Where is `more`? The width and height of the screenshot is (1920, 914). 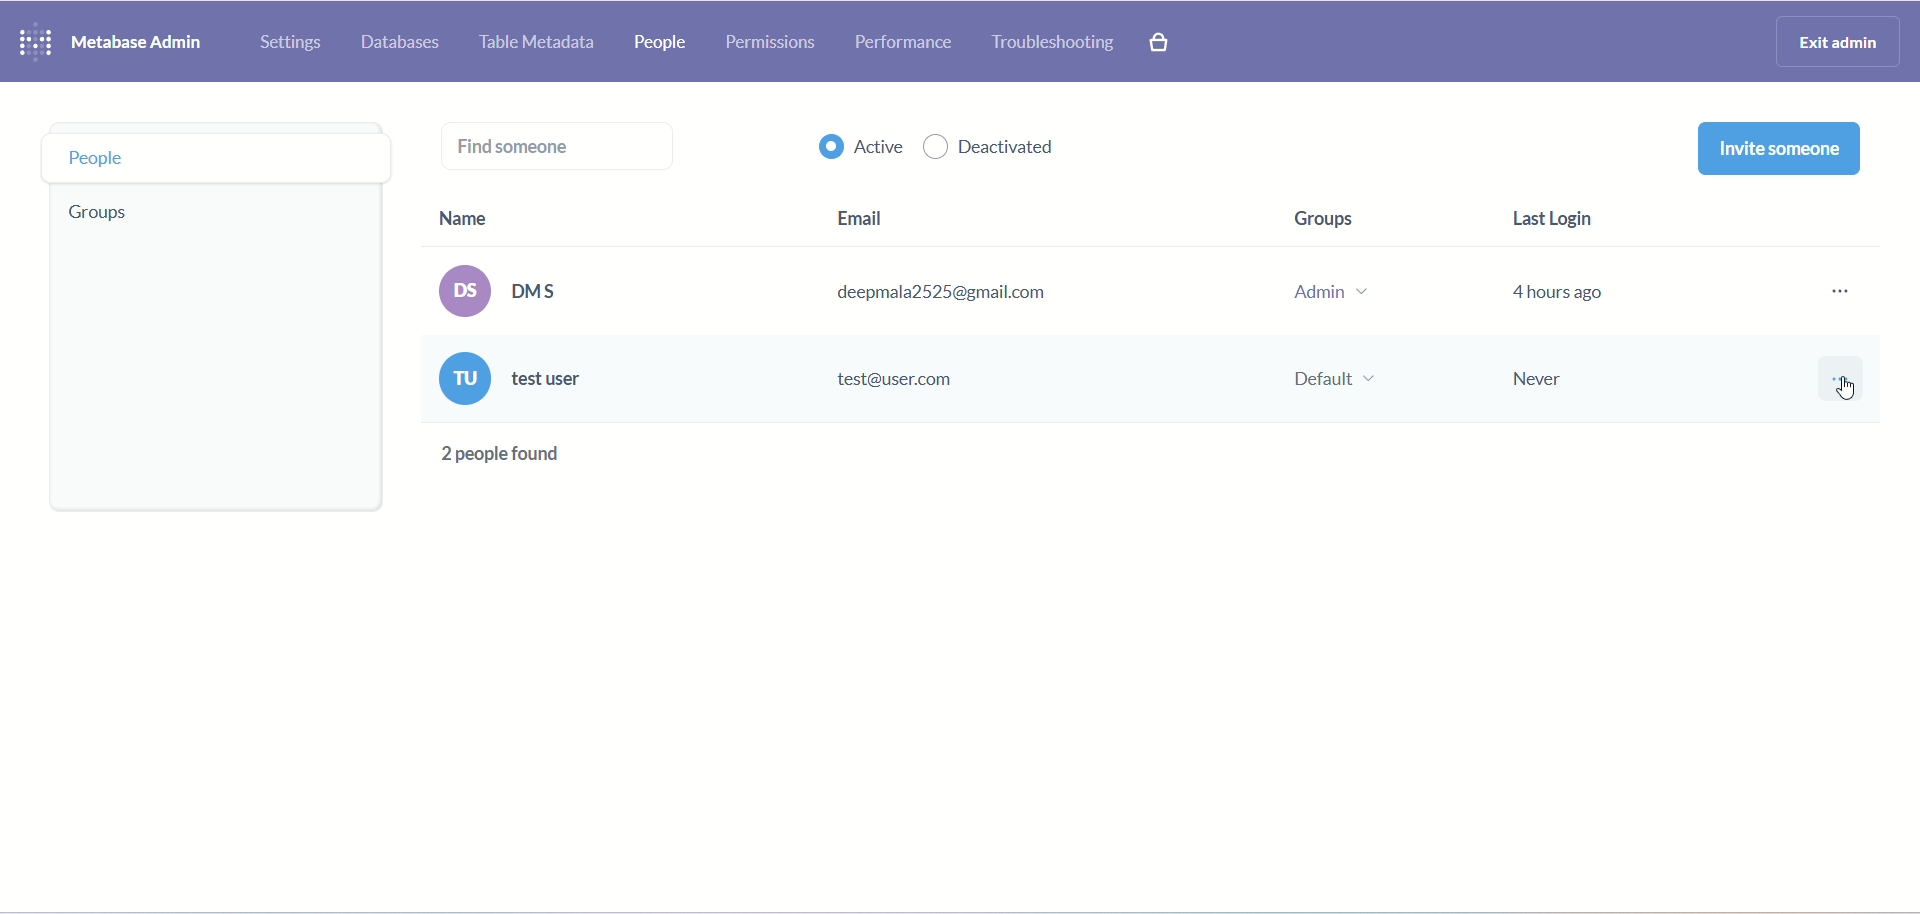 more is located at coordinates (1845, 343).